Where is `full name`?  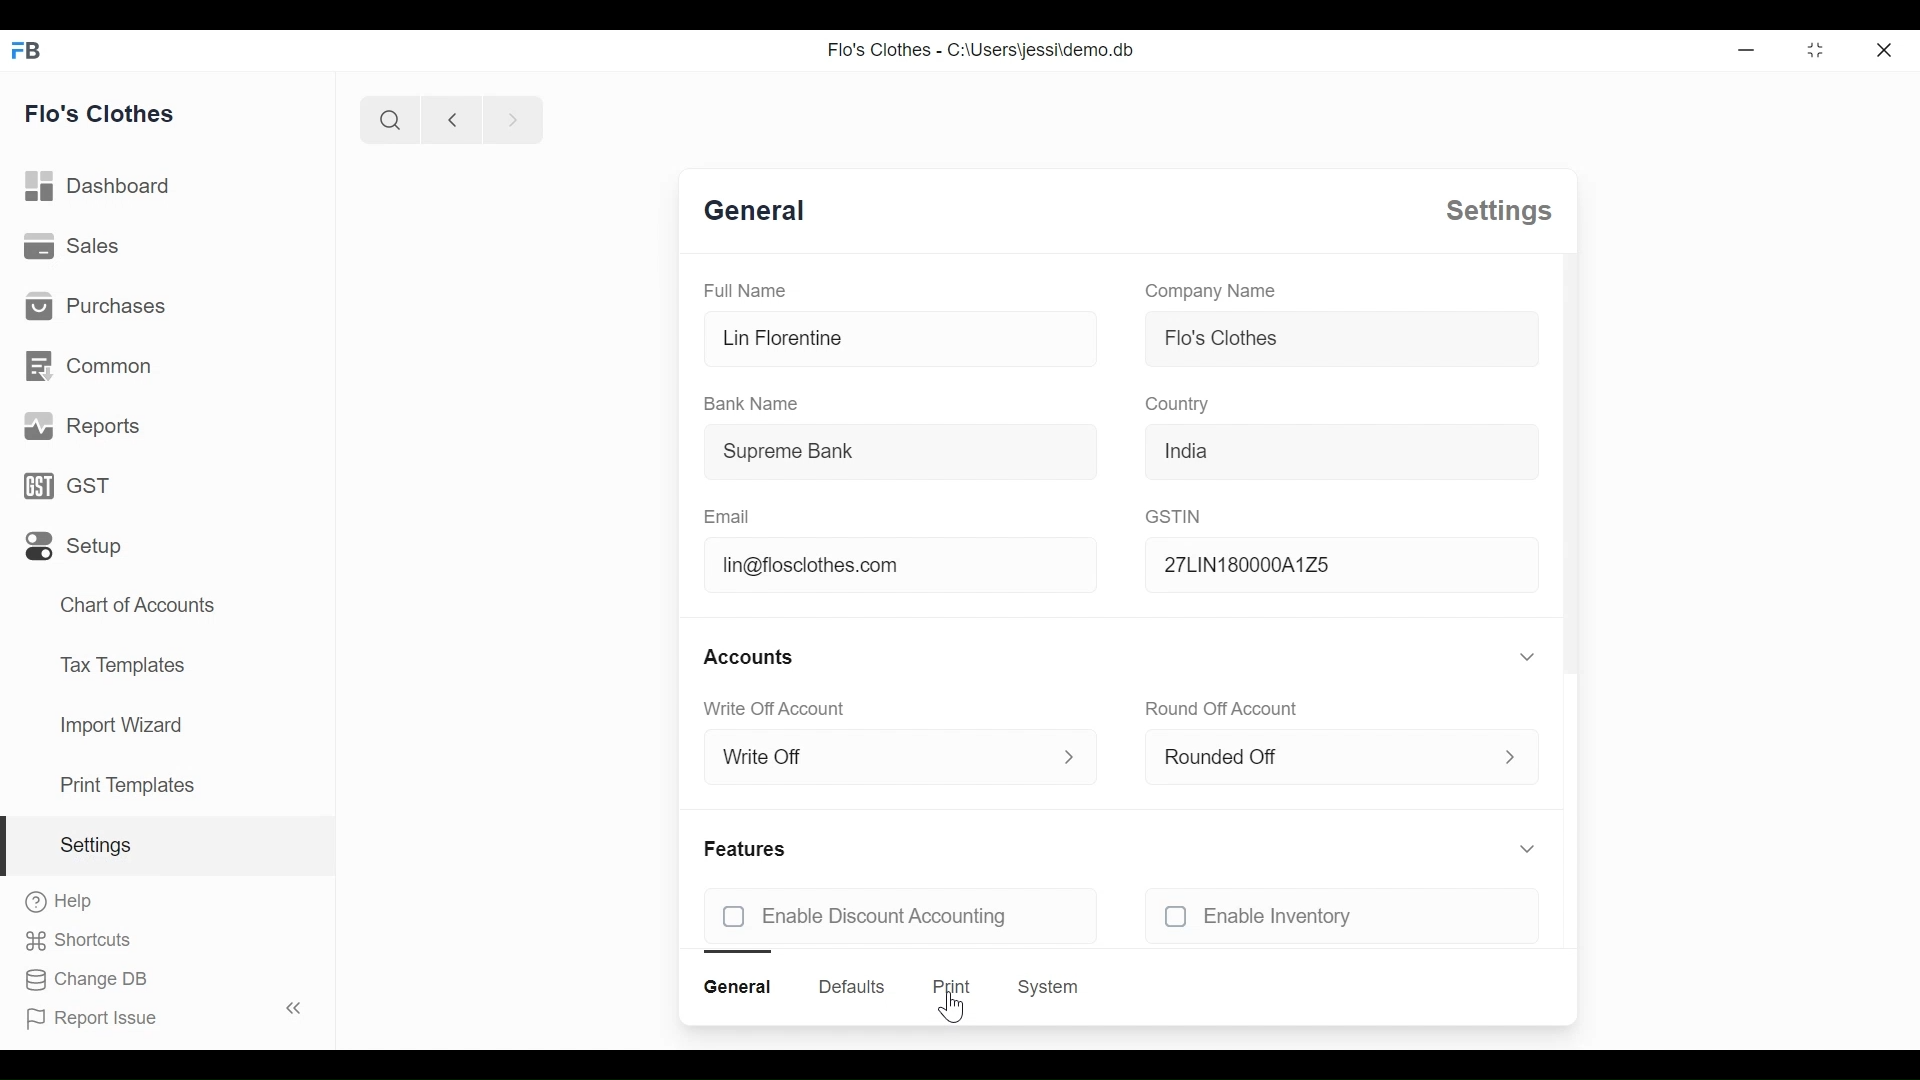
full name is located at coordinates (746, 290).